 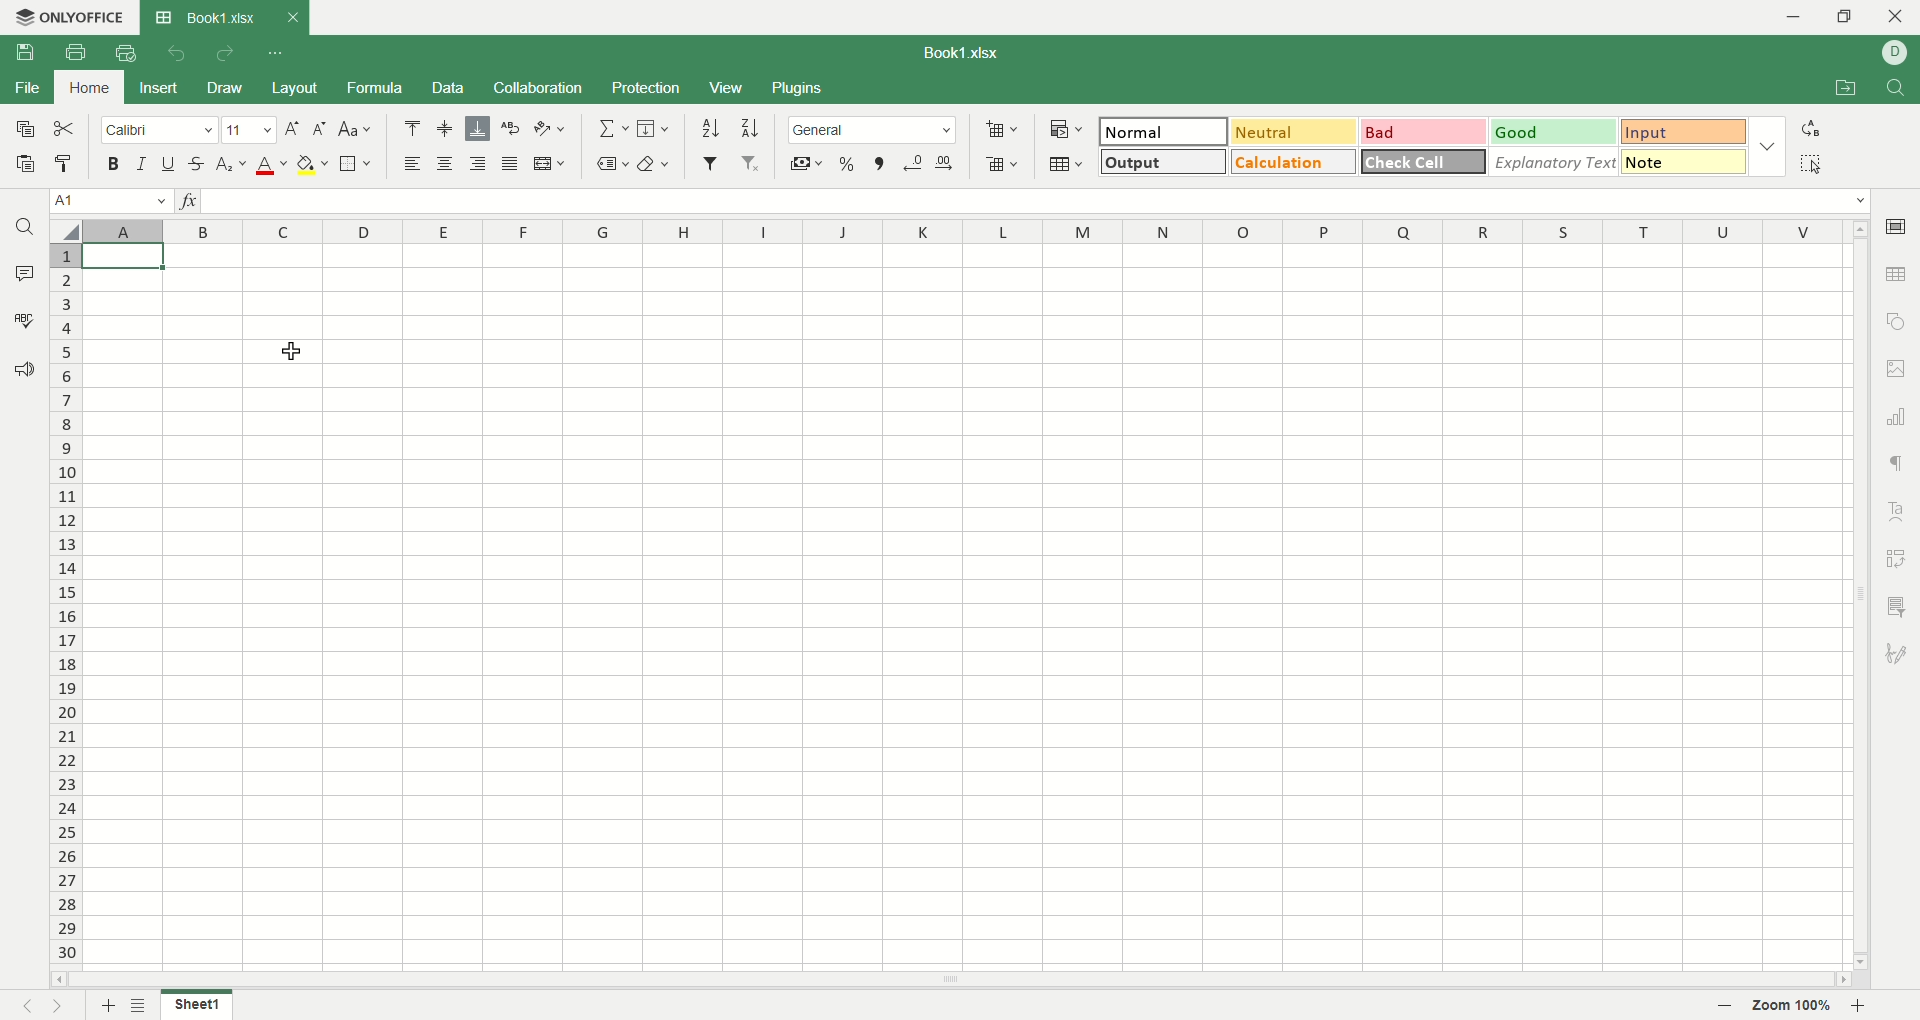 What do you see at coordinates (874, 129) in the screenshot?
I see `general` at bounding box center [874, 129].